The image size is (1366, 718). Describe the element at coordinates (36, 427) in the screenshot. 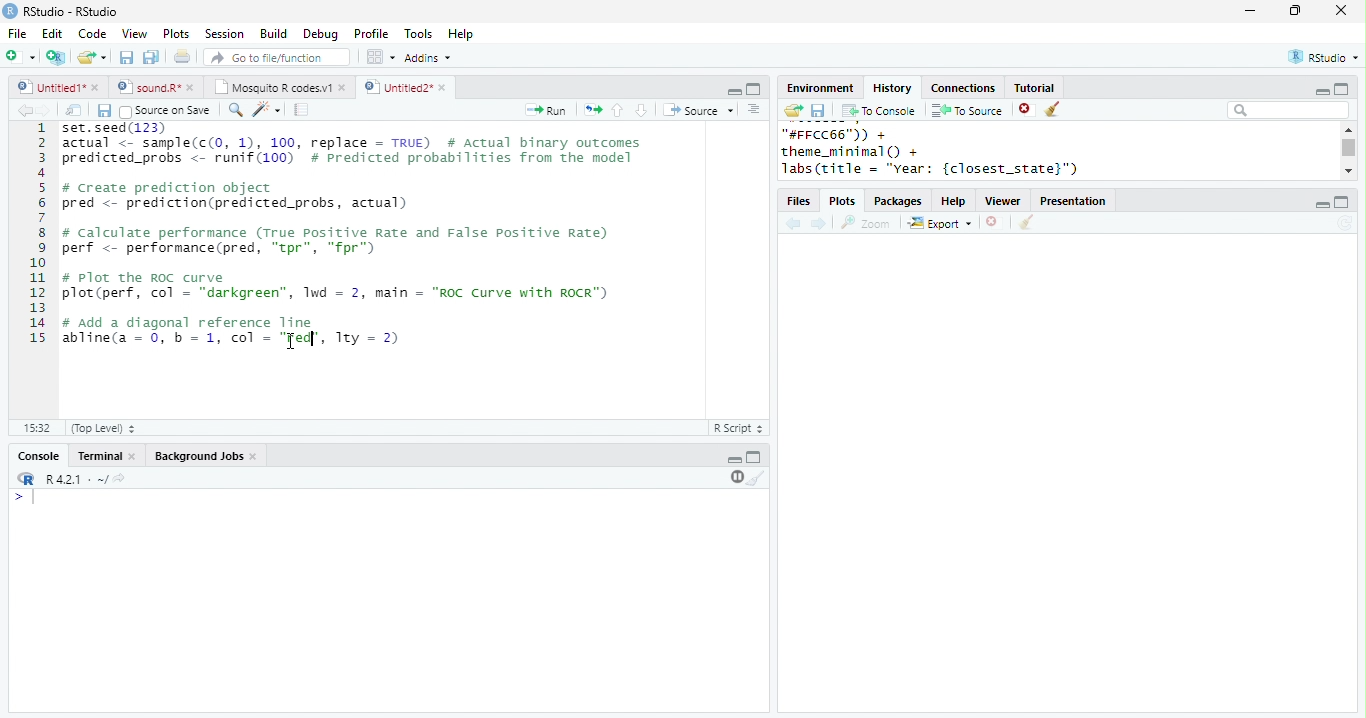

I see `15:32` at that location.